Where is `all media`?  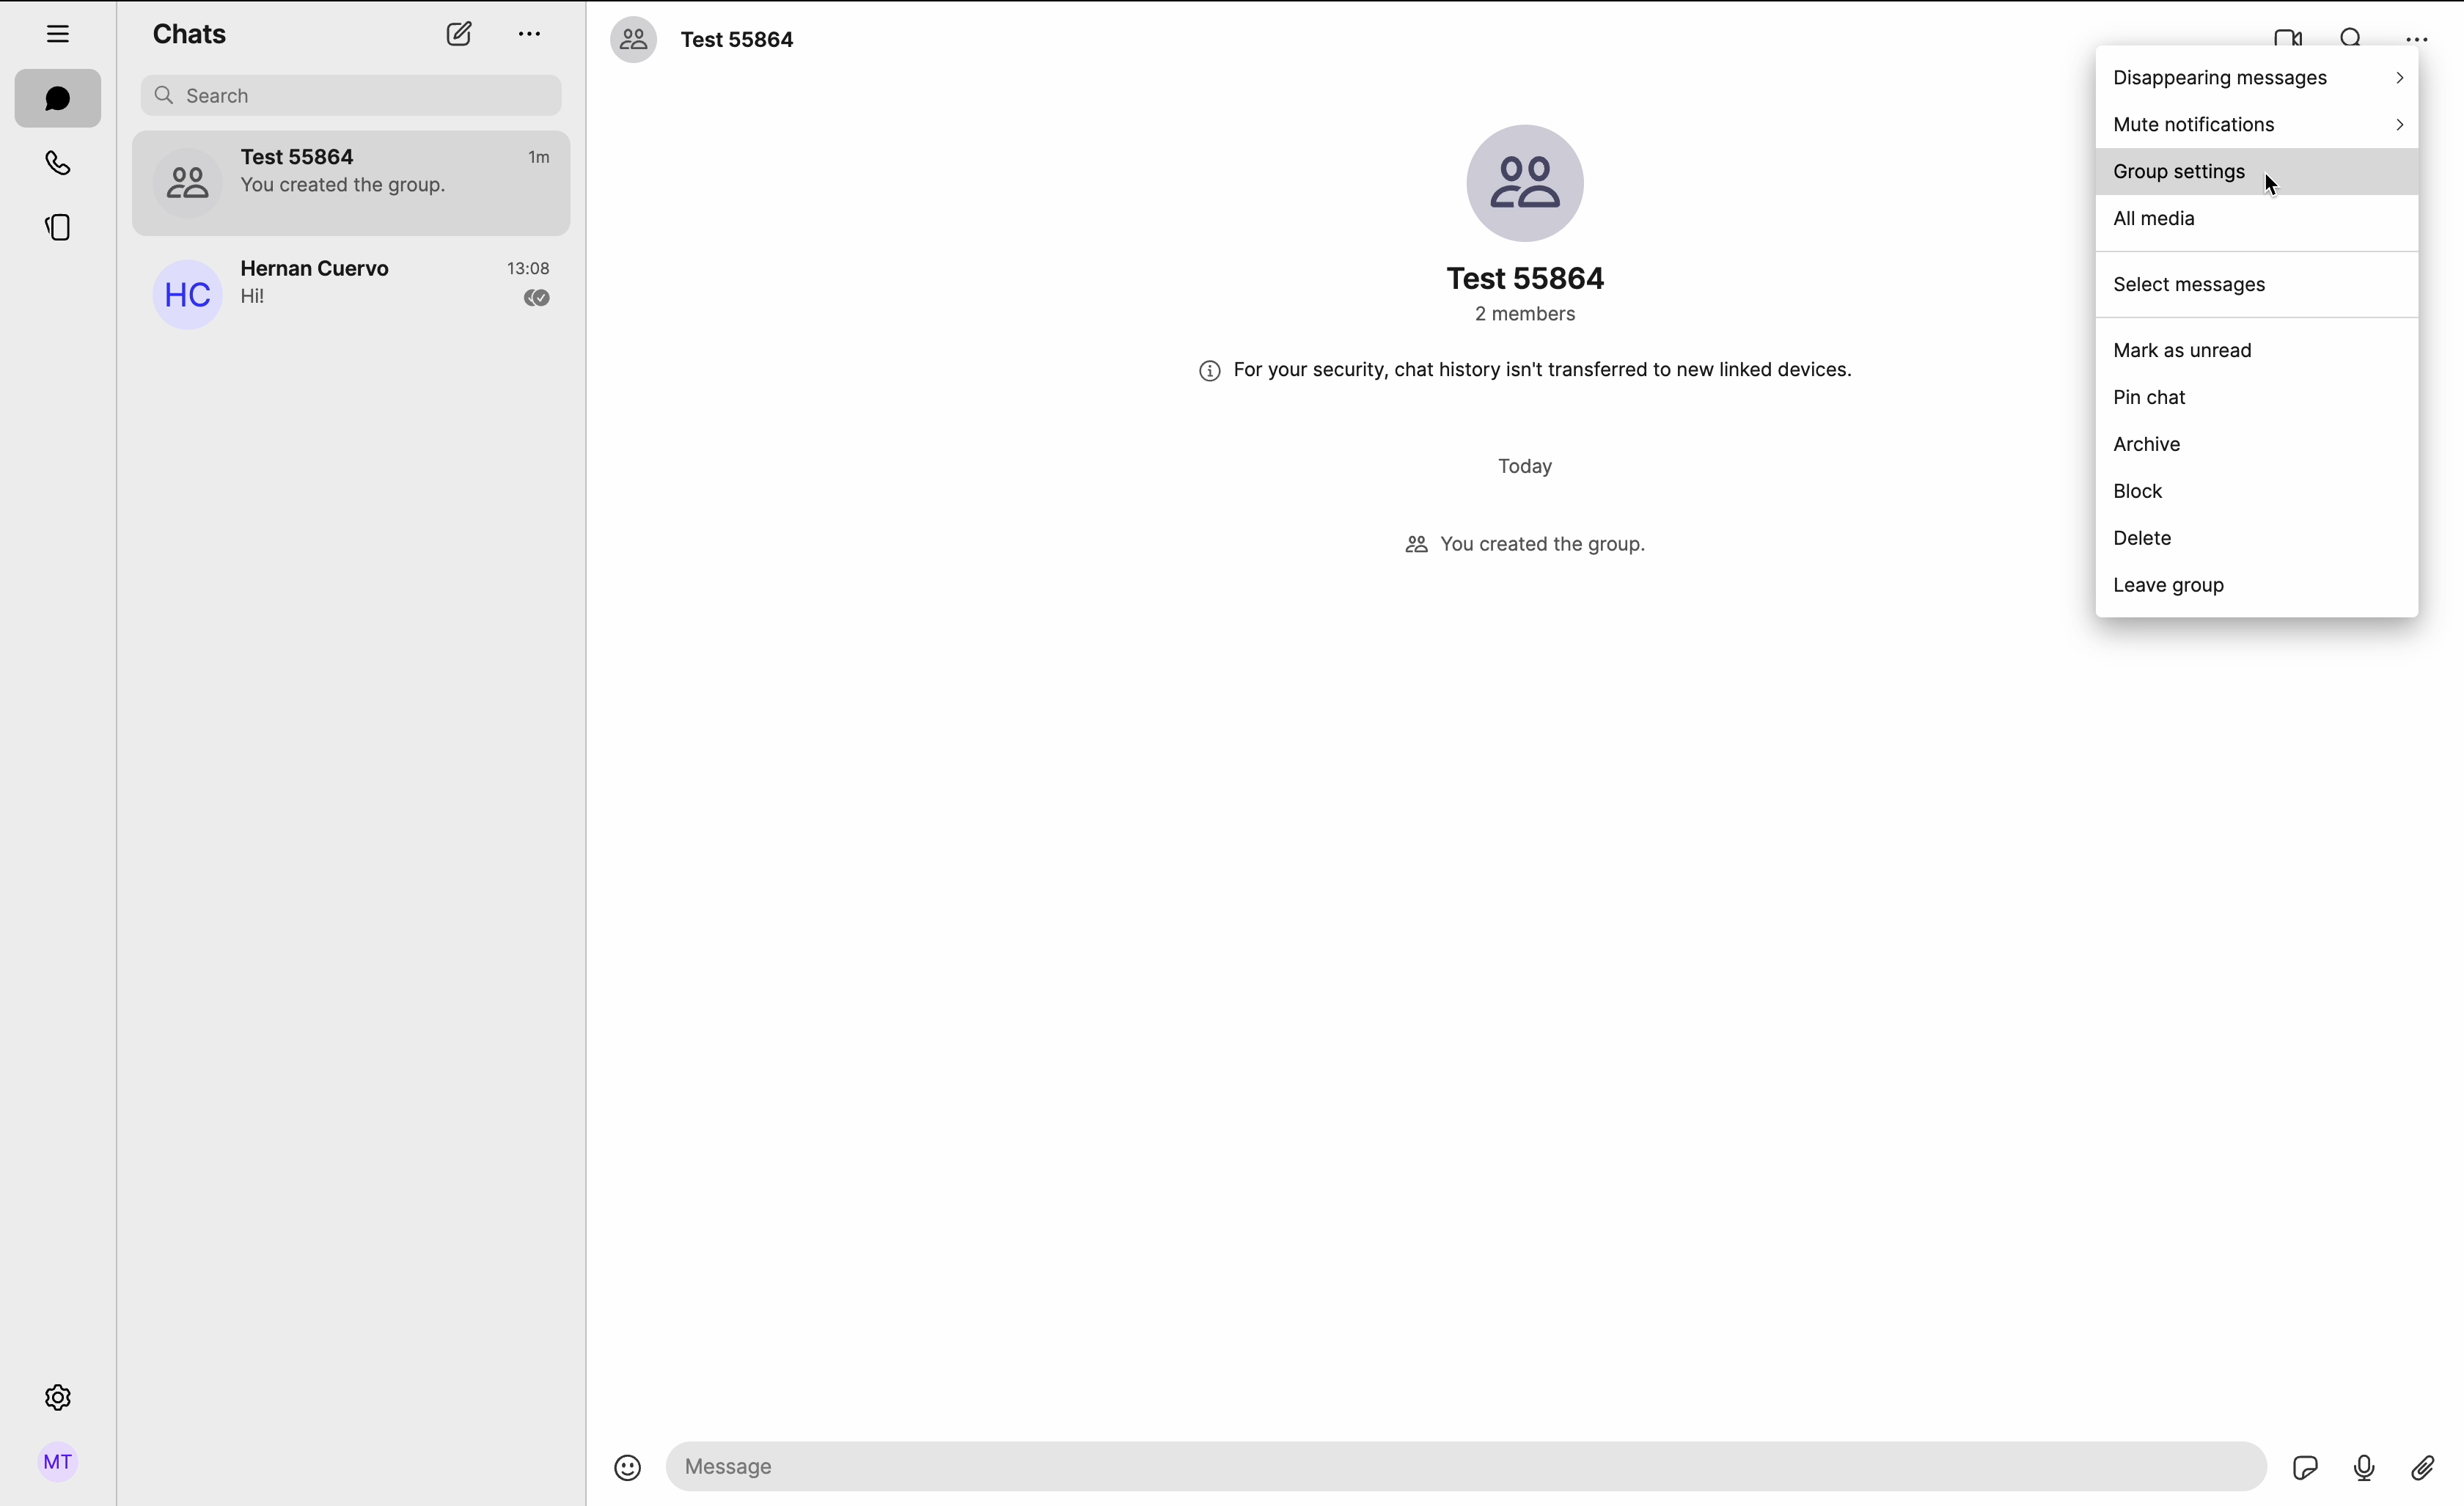 all media is located at coordinates (2157, 220).